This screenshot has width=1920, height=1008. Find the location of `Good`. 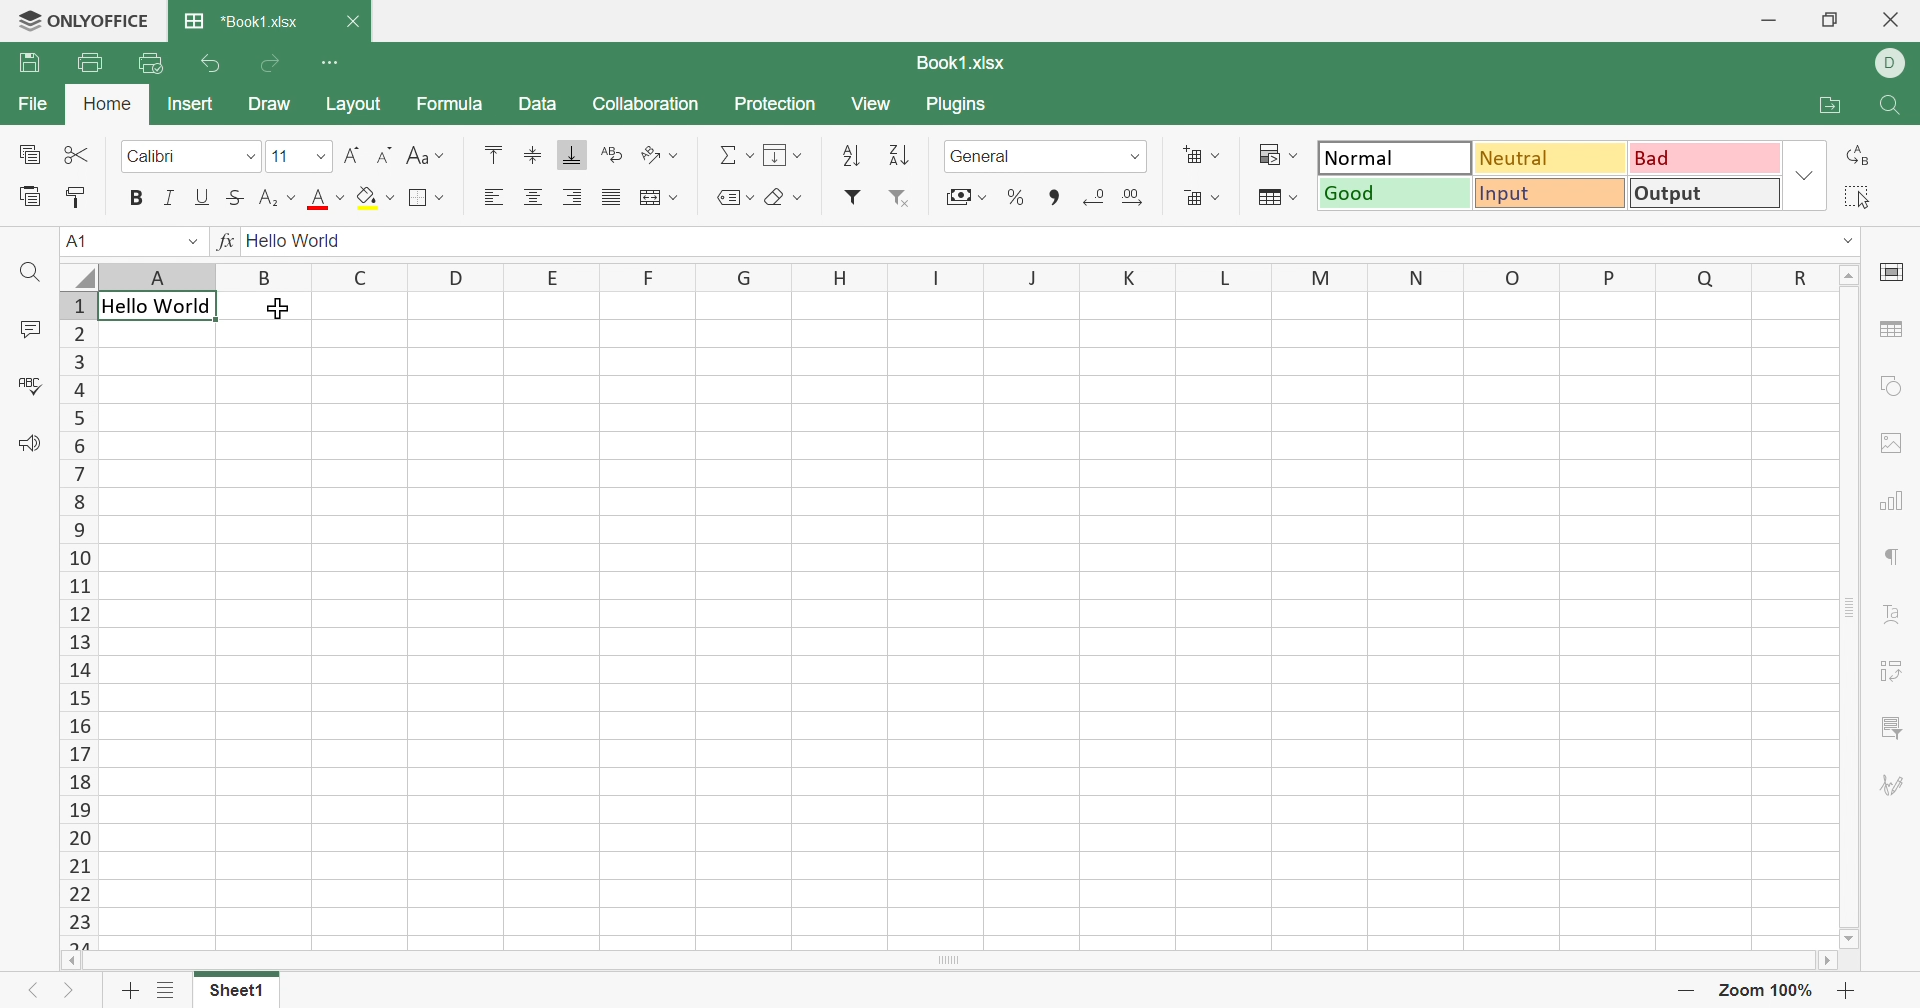

Good is located at coordinates (1393, 193).